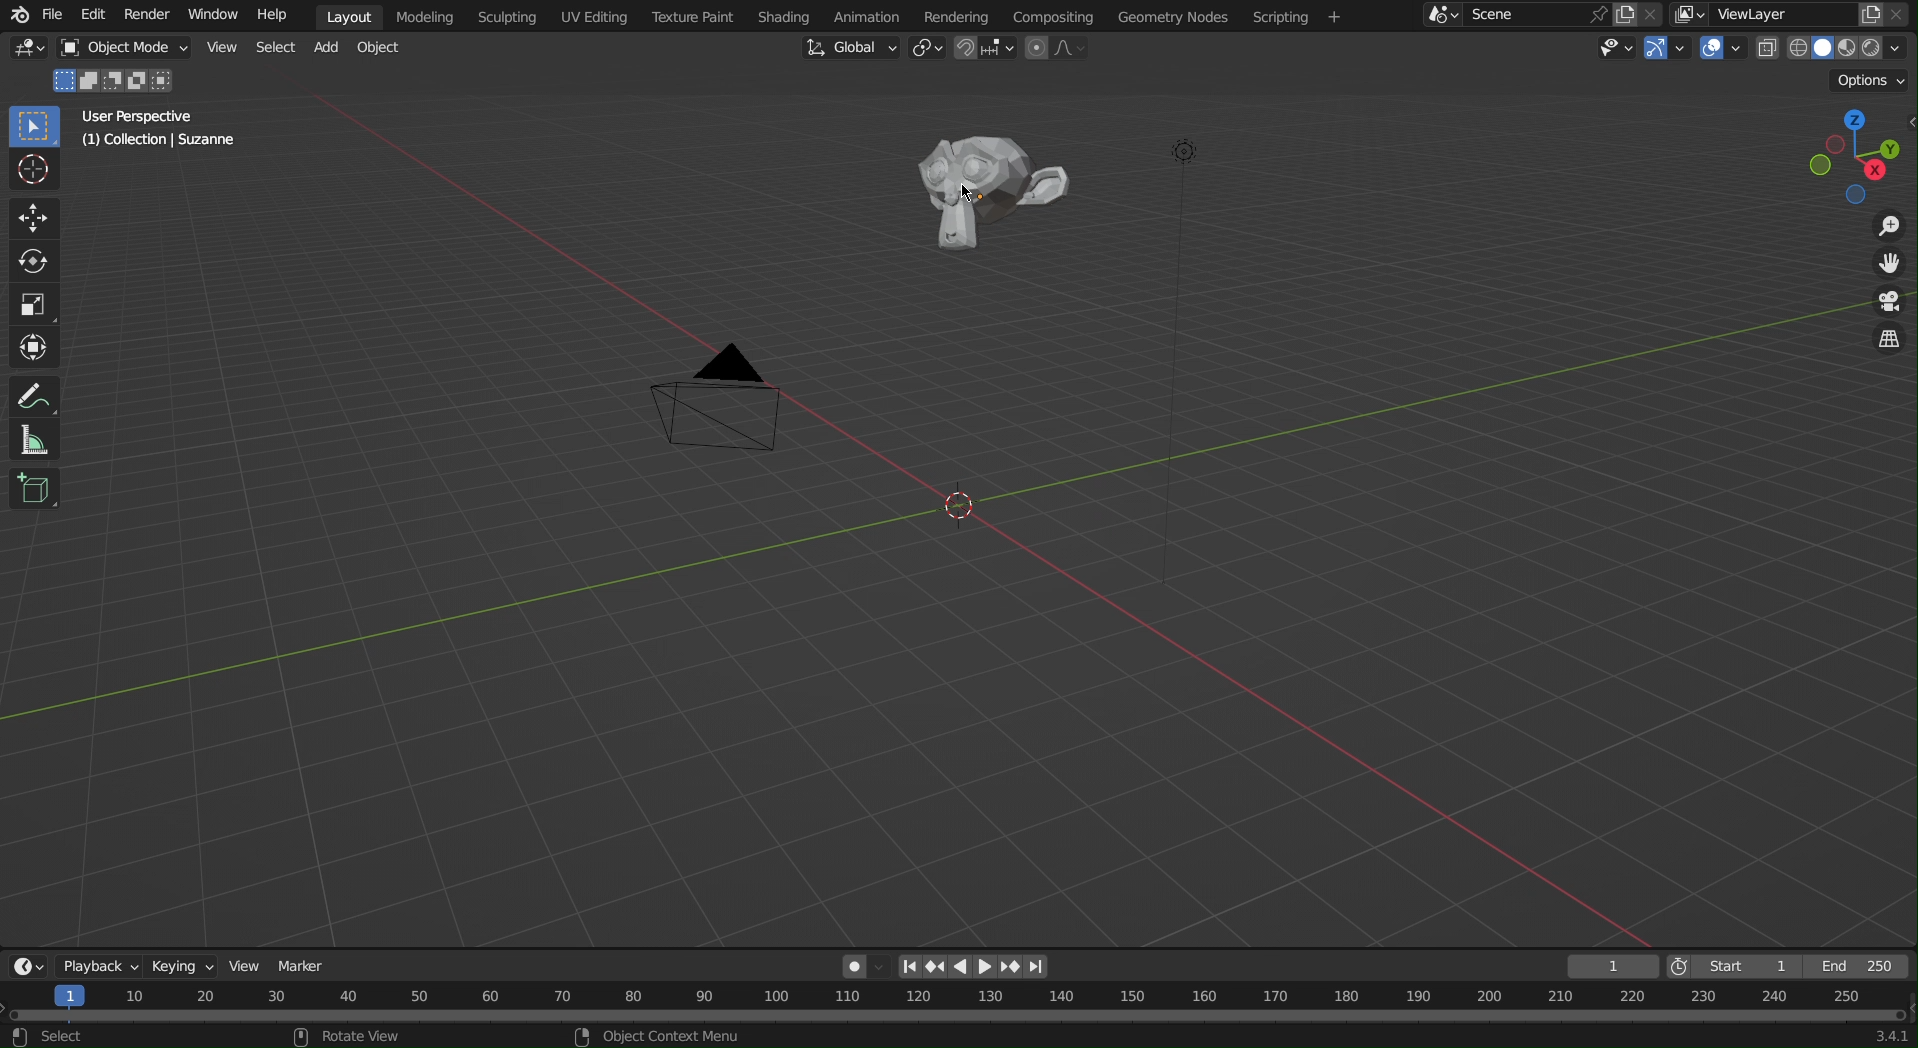 This screenshot has height=1048, width=1918. Describe the element at coordinates (1681, 966) in the screenshot. I see `Stopwatch icon` at that location.